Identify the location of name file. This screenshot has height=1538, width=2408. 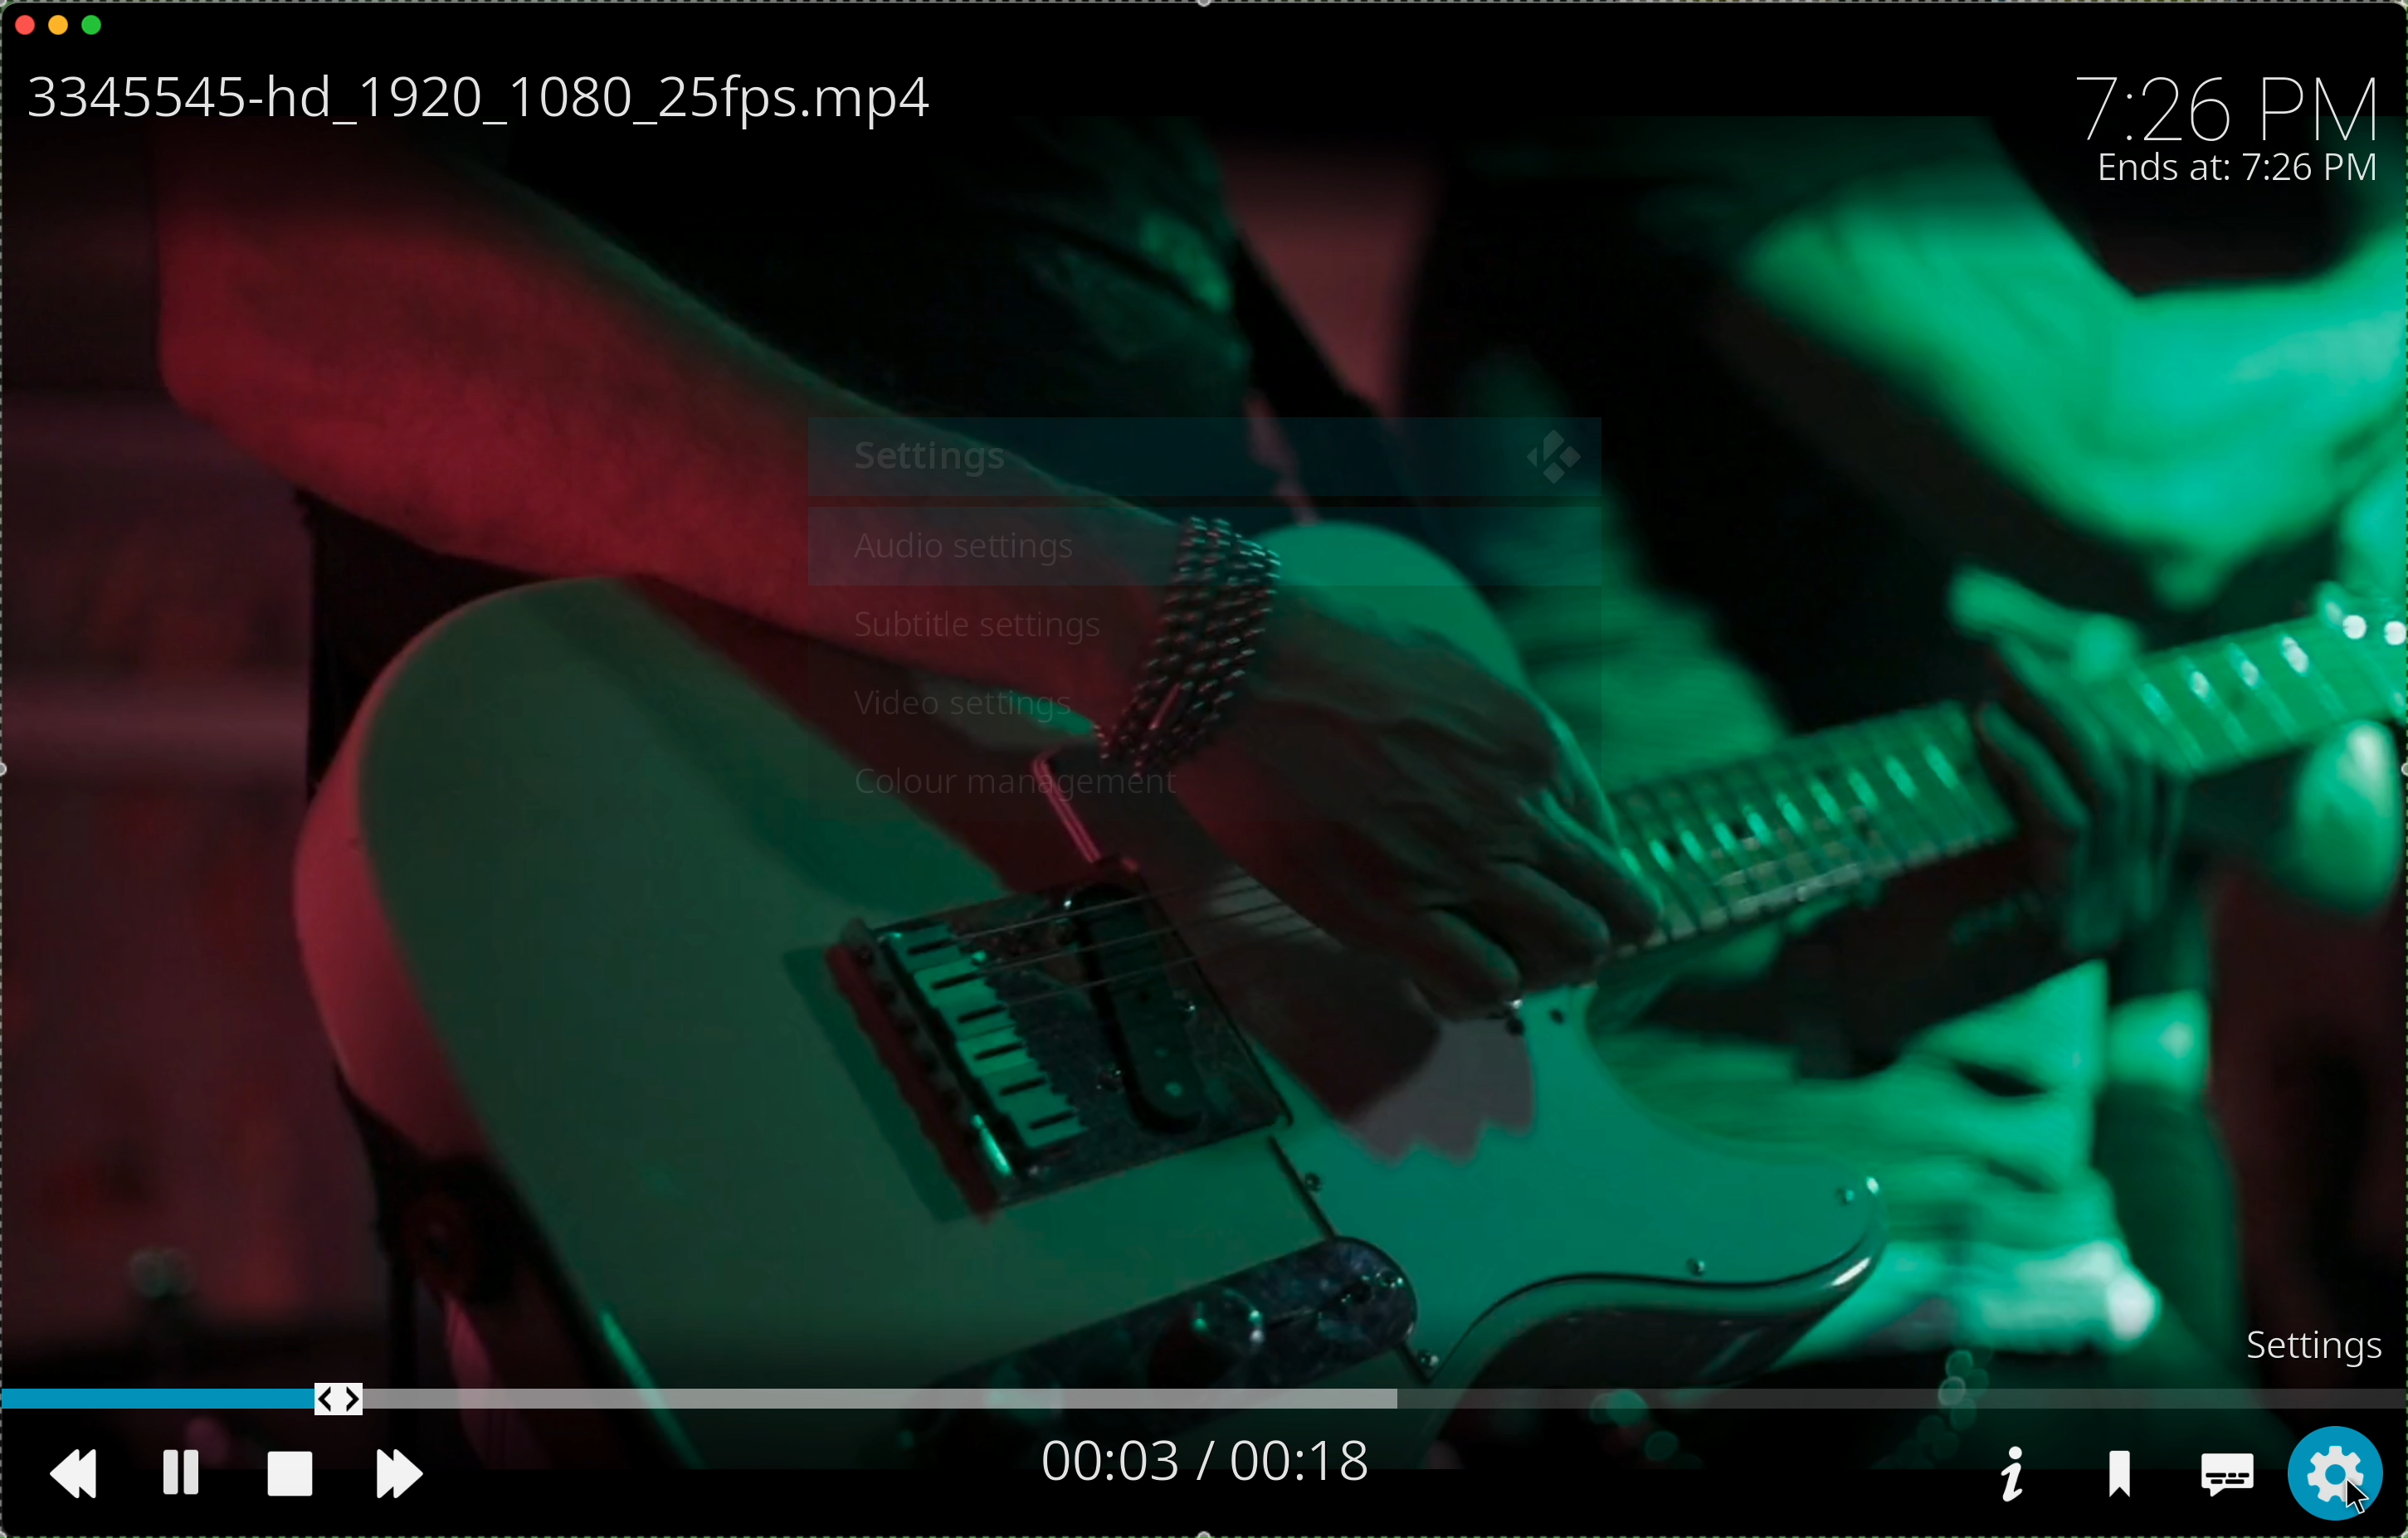
(471, 102).